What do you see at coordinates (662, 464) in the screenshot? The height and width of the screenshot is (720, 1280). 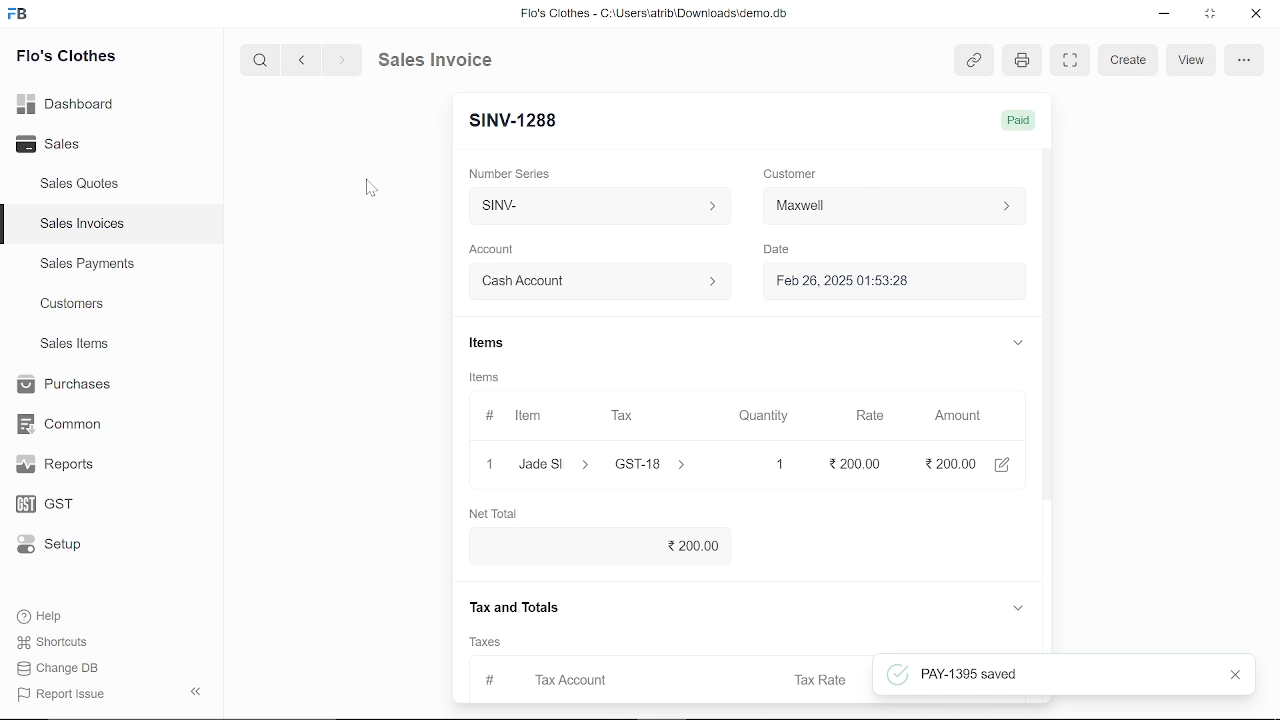 I see `GST-18` at bounding box center [662, 464].